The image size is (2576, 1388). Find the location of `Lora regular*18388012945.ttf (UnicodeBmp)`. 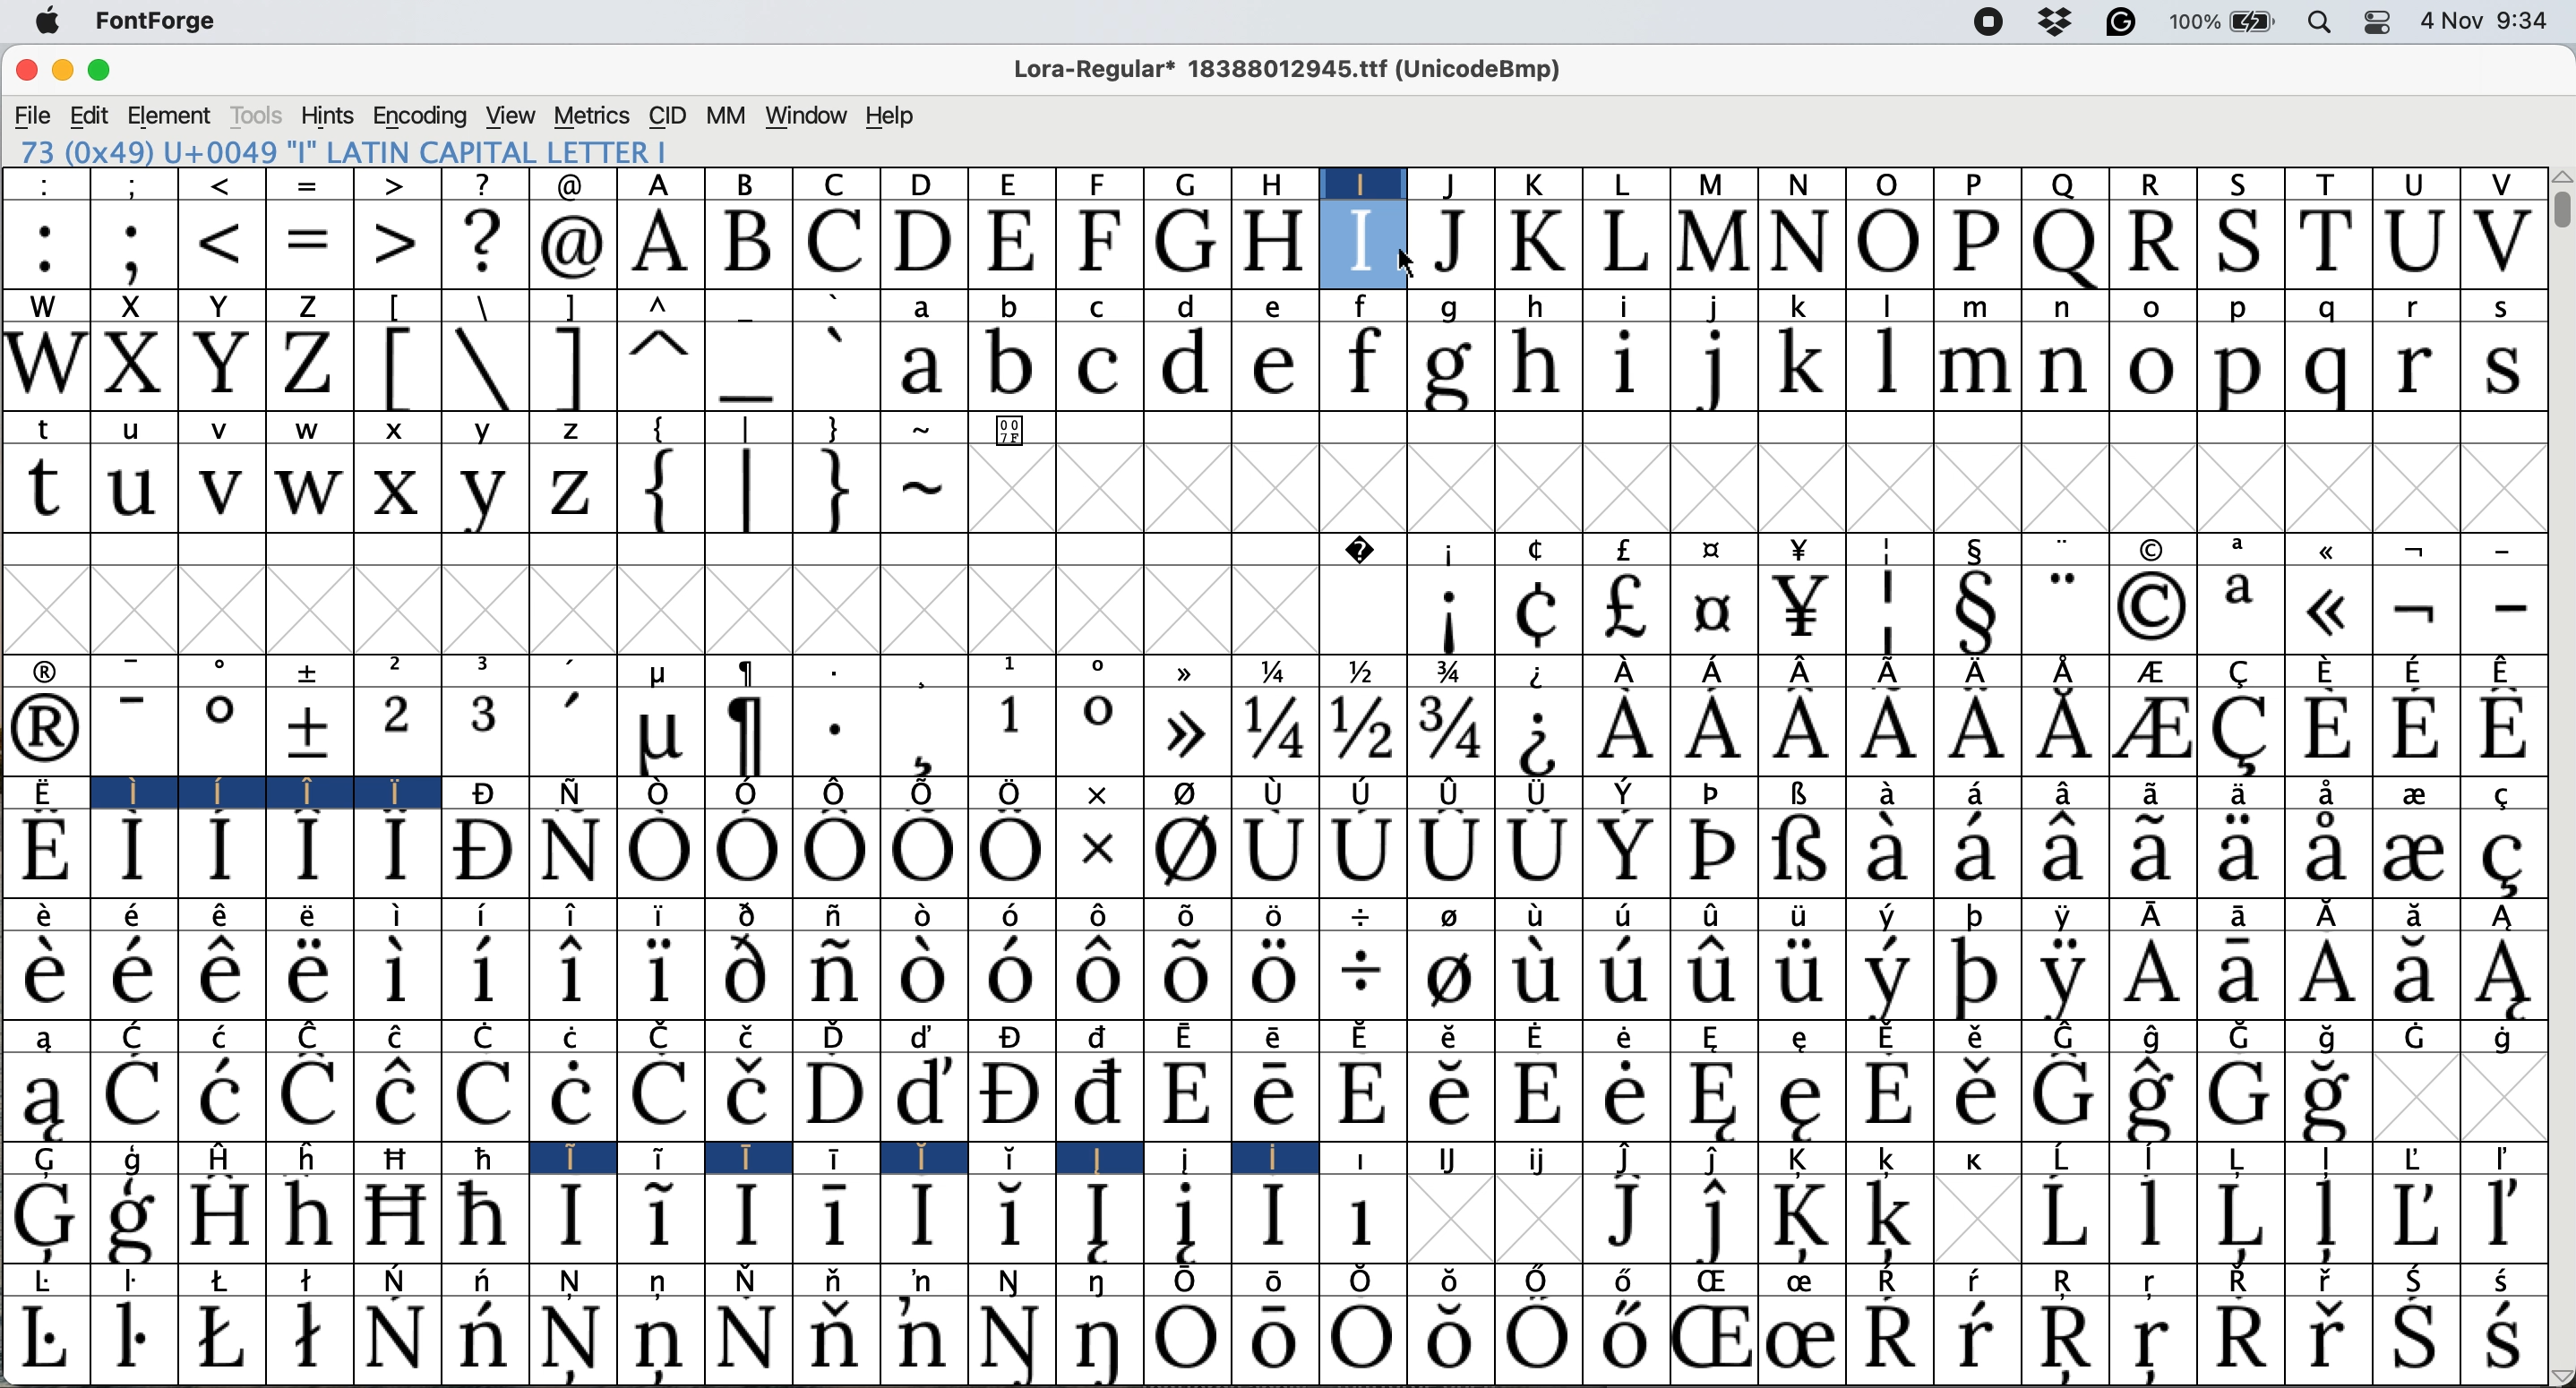

Lora regular*18388012945.ttf (UnicodeBmp) is located at coordinates (1282, 72).